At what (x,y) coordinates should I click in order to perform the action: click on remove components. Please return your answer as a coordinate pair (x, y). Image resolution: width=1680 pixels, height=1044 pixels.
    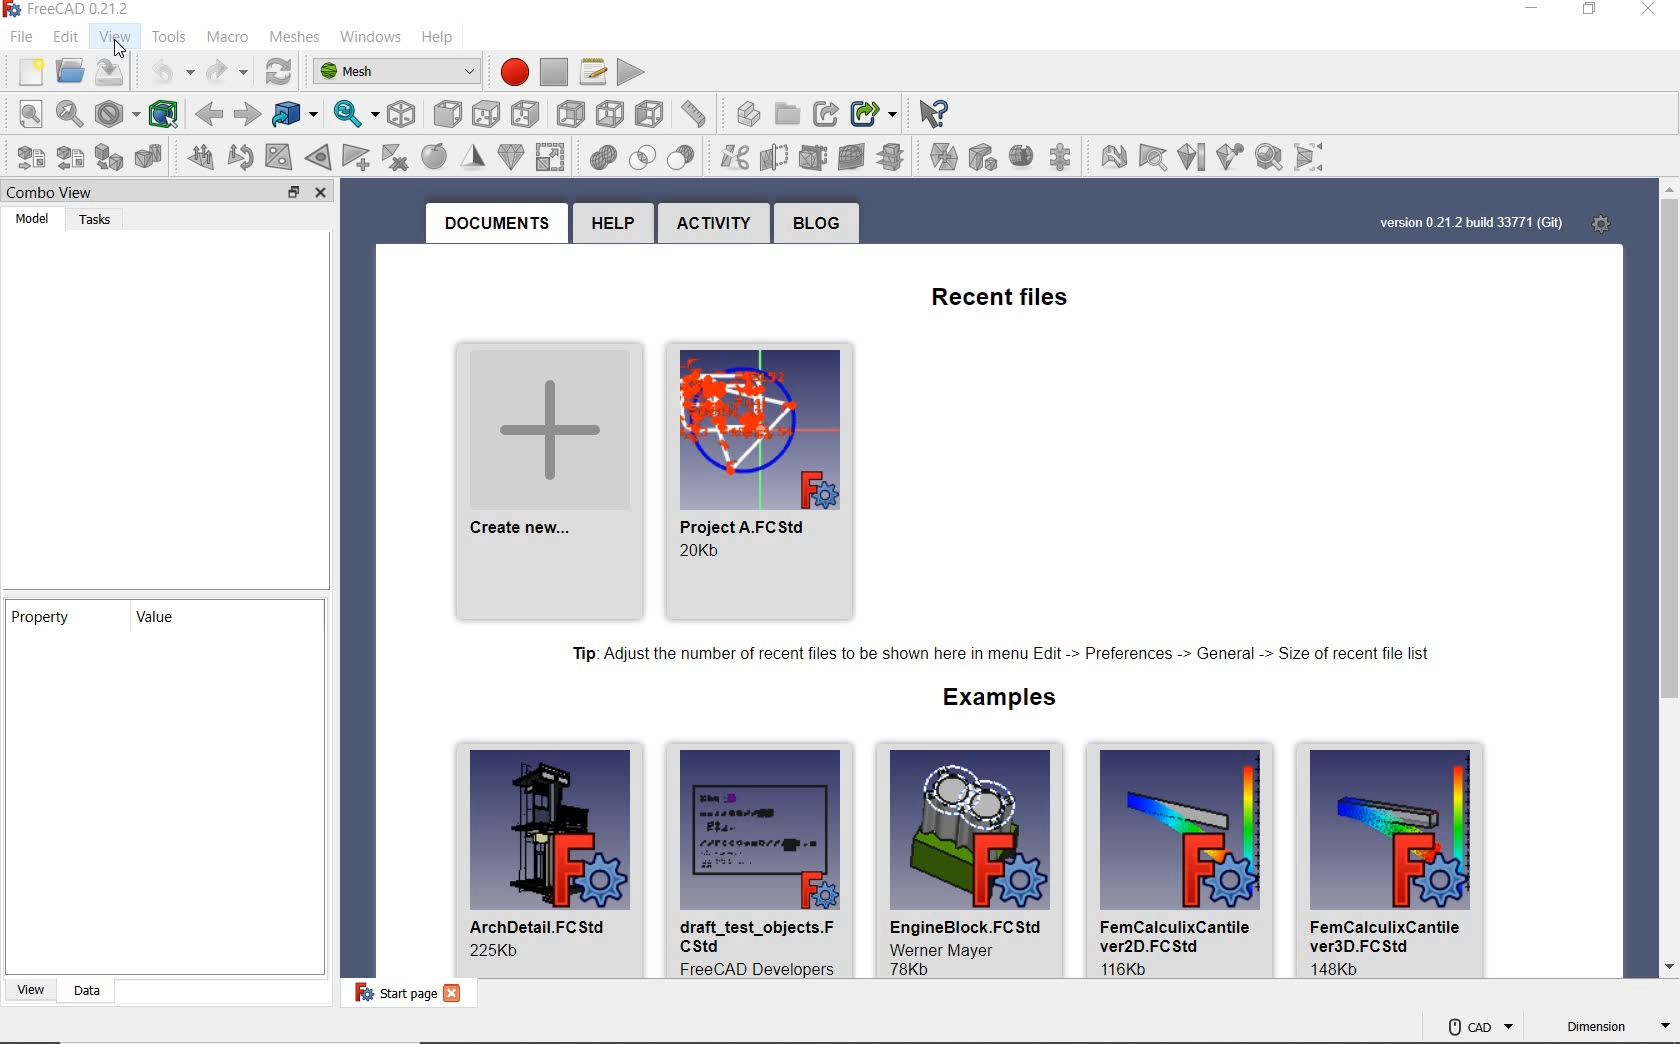
    Looking at the image, I should click on (391, 157).